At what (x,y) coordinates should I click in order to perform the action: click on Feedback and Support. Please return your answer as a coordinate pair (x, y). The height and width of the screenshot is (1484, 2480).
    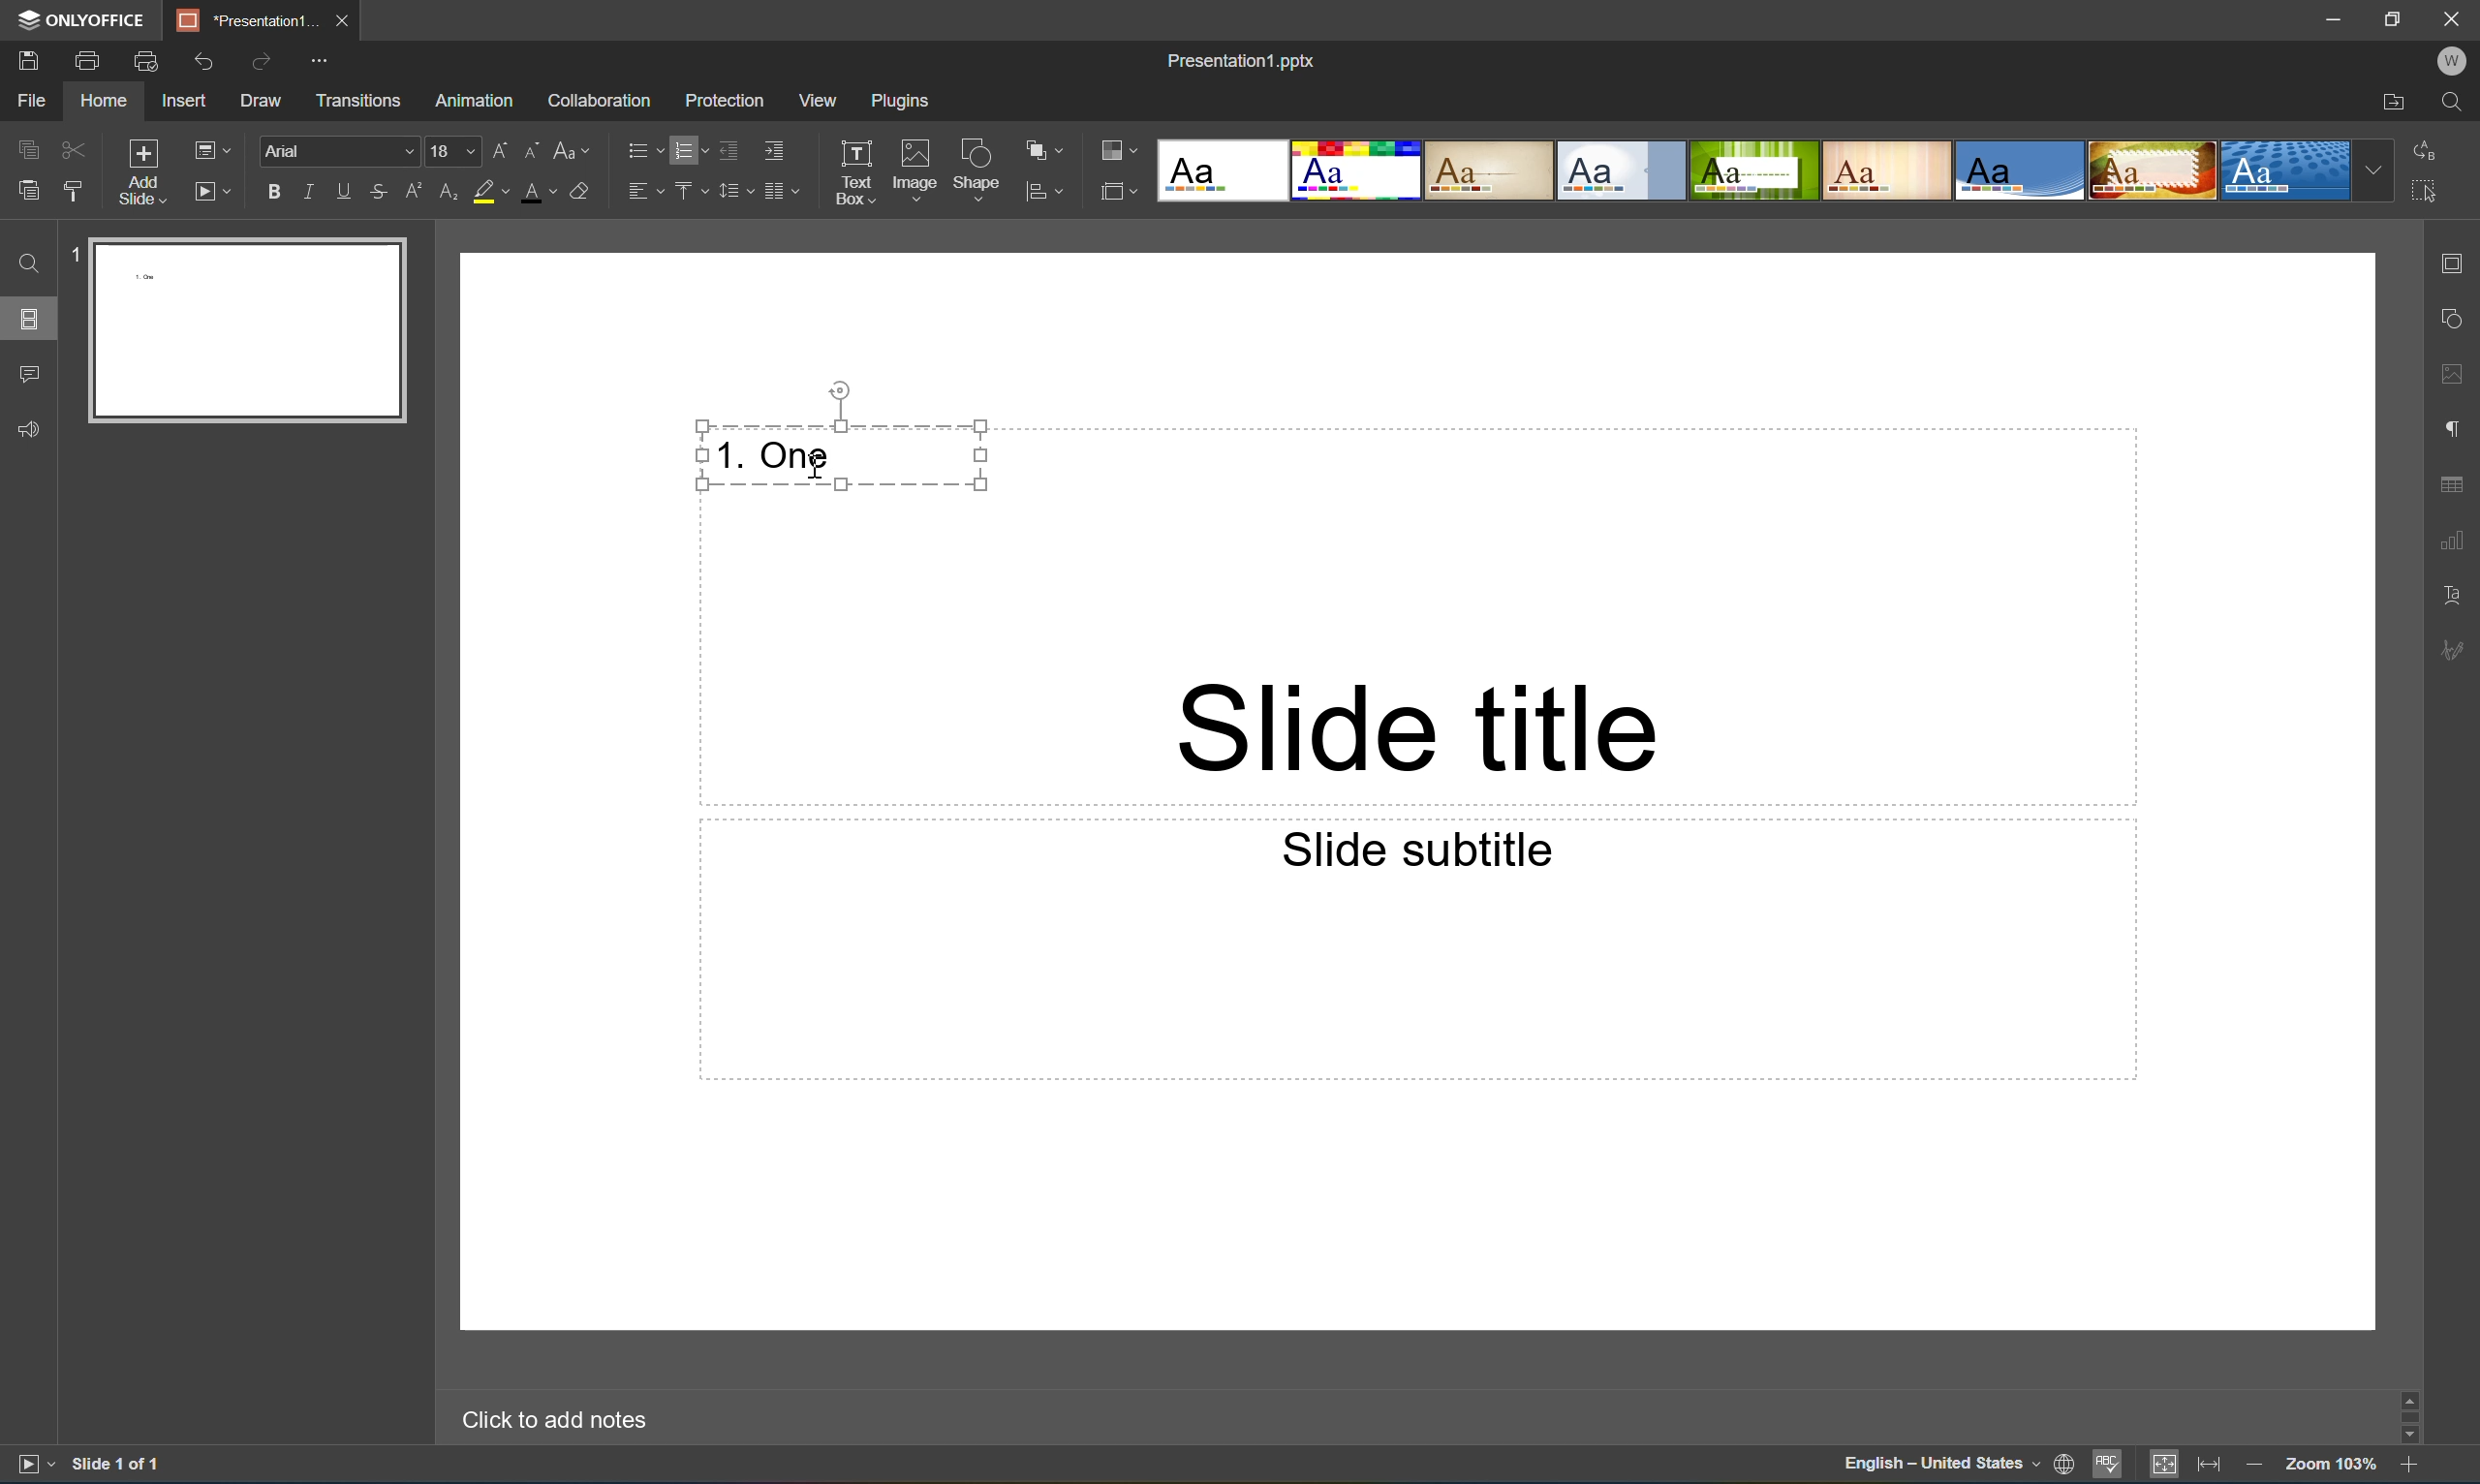
    Looking at the image, I should click on (33, 434).